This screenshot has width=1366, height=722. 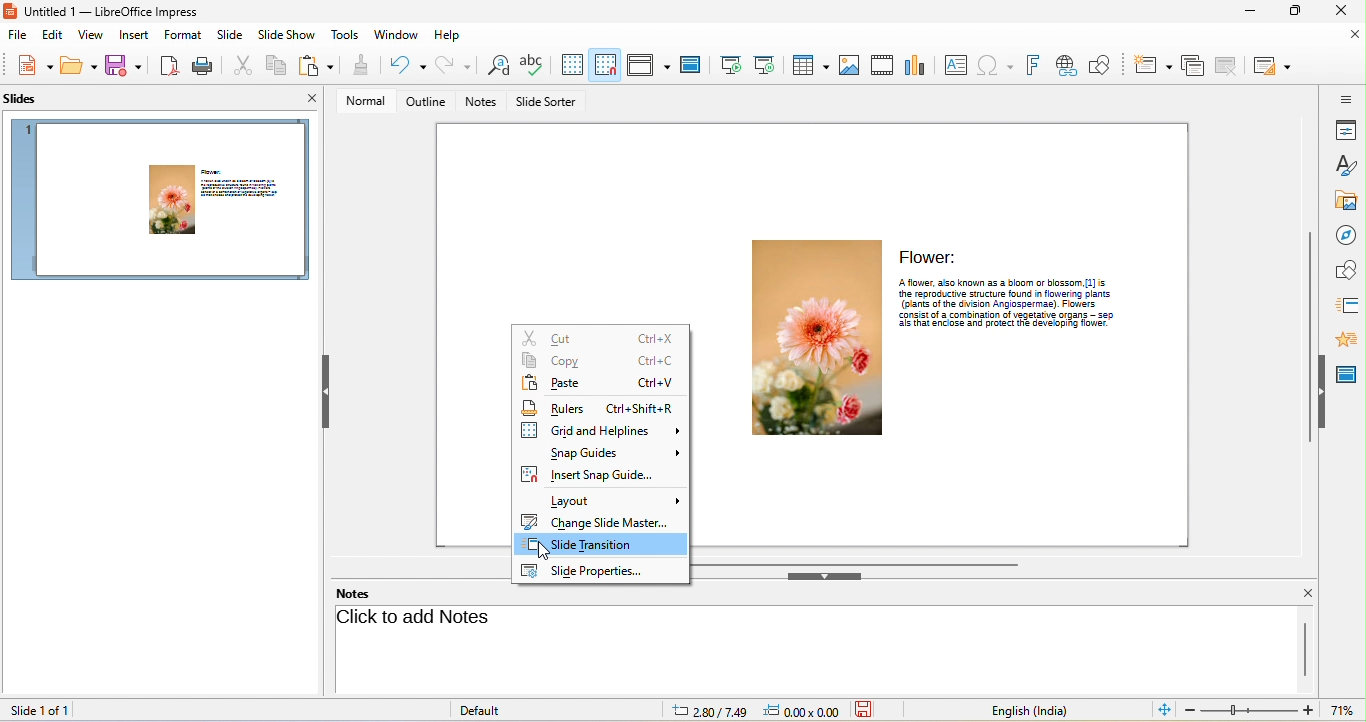 What do you see at coordinates (1347, 130) in the screenshot?
I see `properties` at bounding box center [1347, 130].